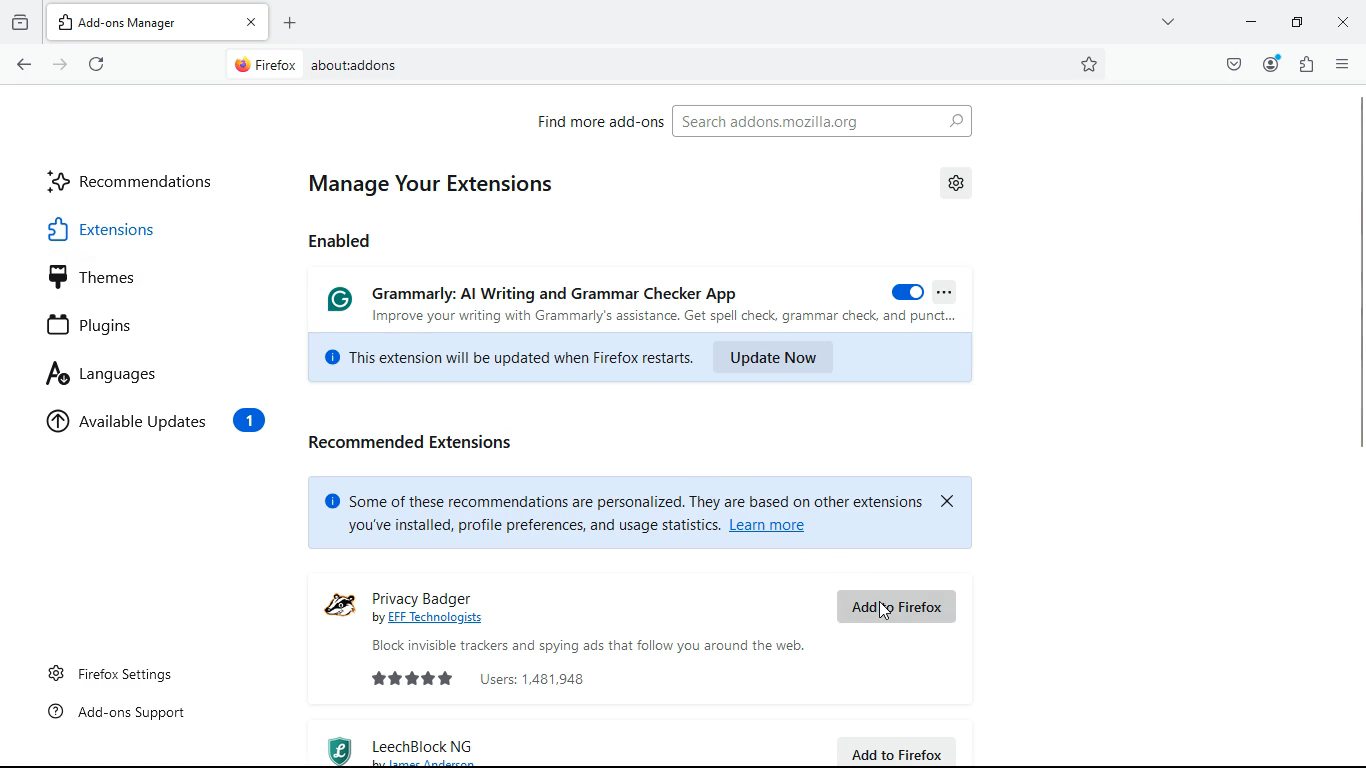  Describe the element at coordinates (340, 606) in the screenshot. I see `logo` at that location.